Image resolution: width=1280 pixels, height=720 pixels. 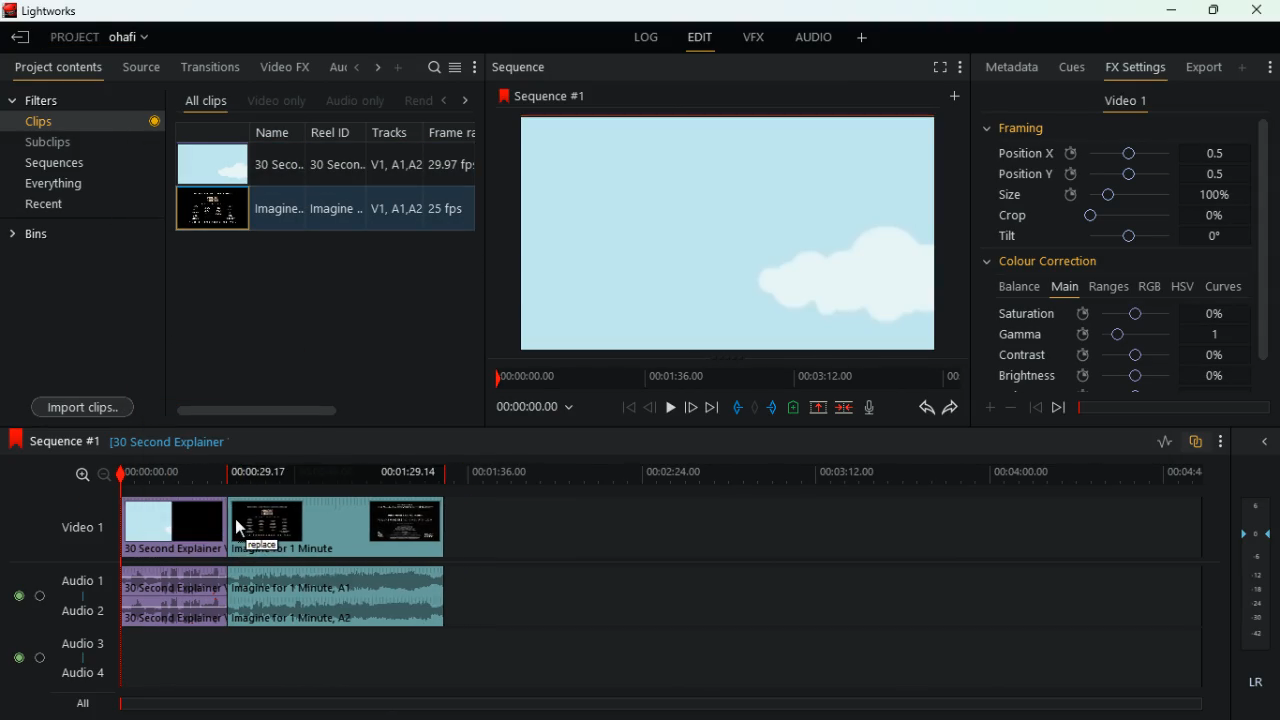 What do you see at coordinates (1226, 441) in the screenshot?
I see `more` at bounding box center [1226, 441].